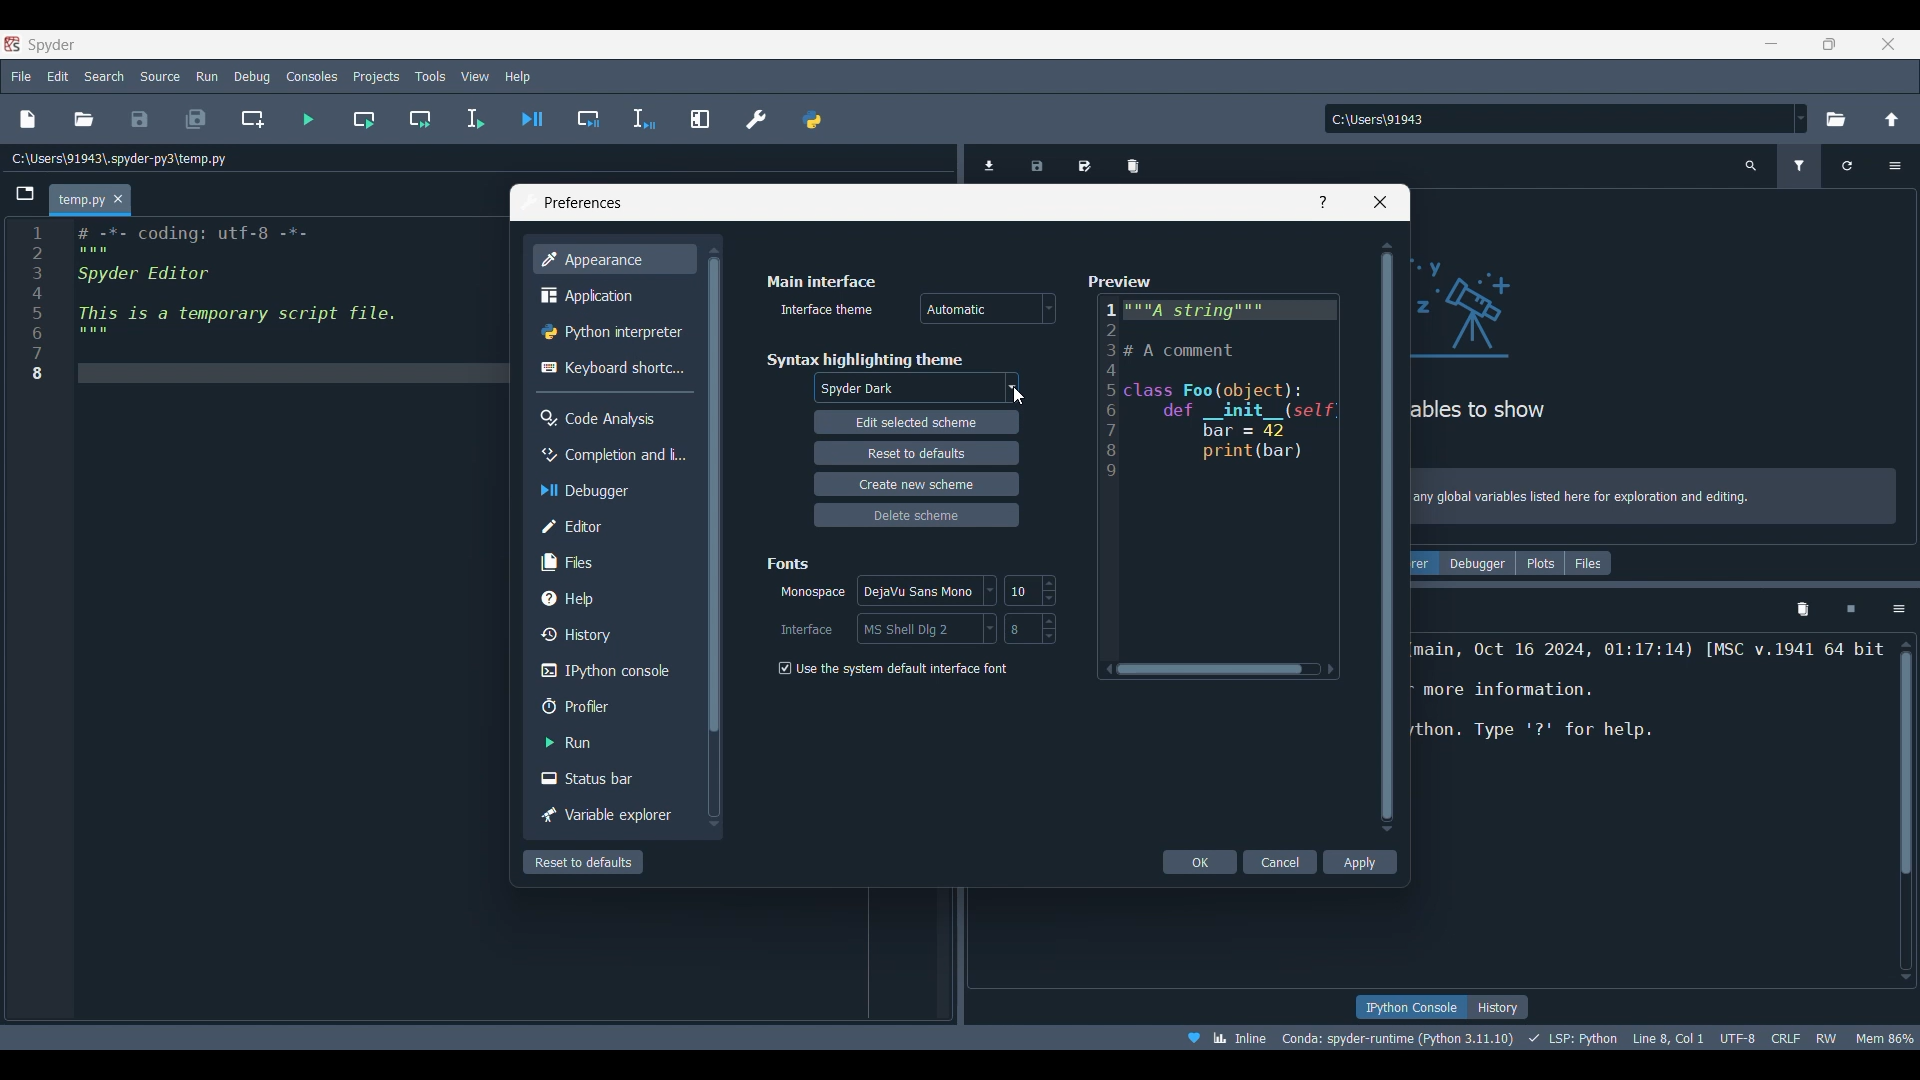  Describe the element at coordinates (610, 490) in the screenshot. I see `Debugger` at that location.